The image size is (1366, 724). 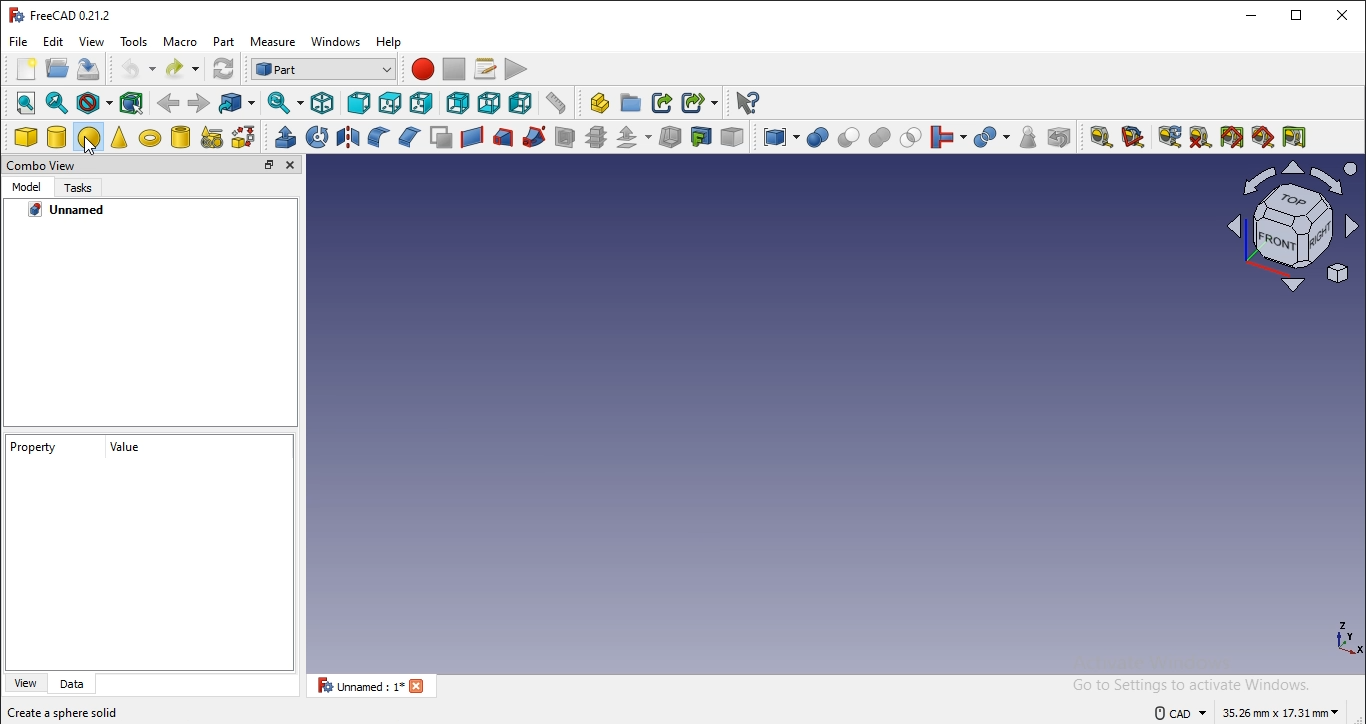 What do you see at coordinates (1058, 137) in the screenshot?
I see `defeaturing` at bounding box center [1058, 137].